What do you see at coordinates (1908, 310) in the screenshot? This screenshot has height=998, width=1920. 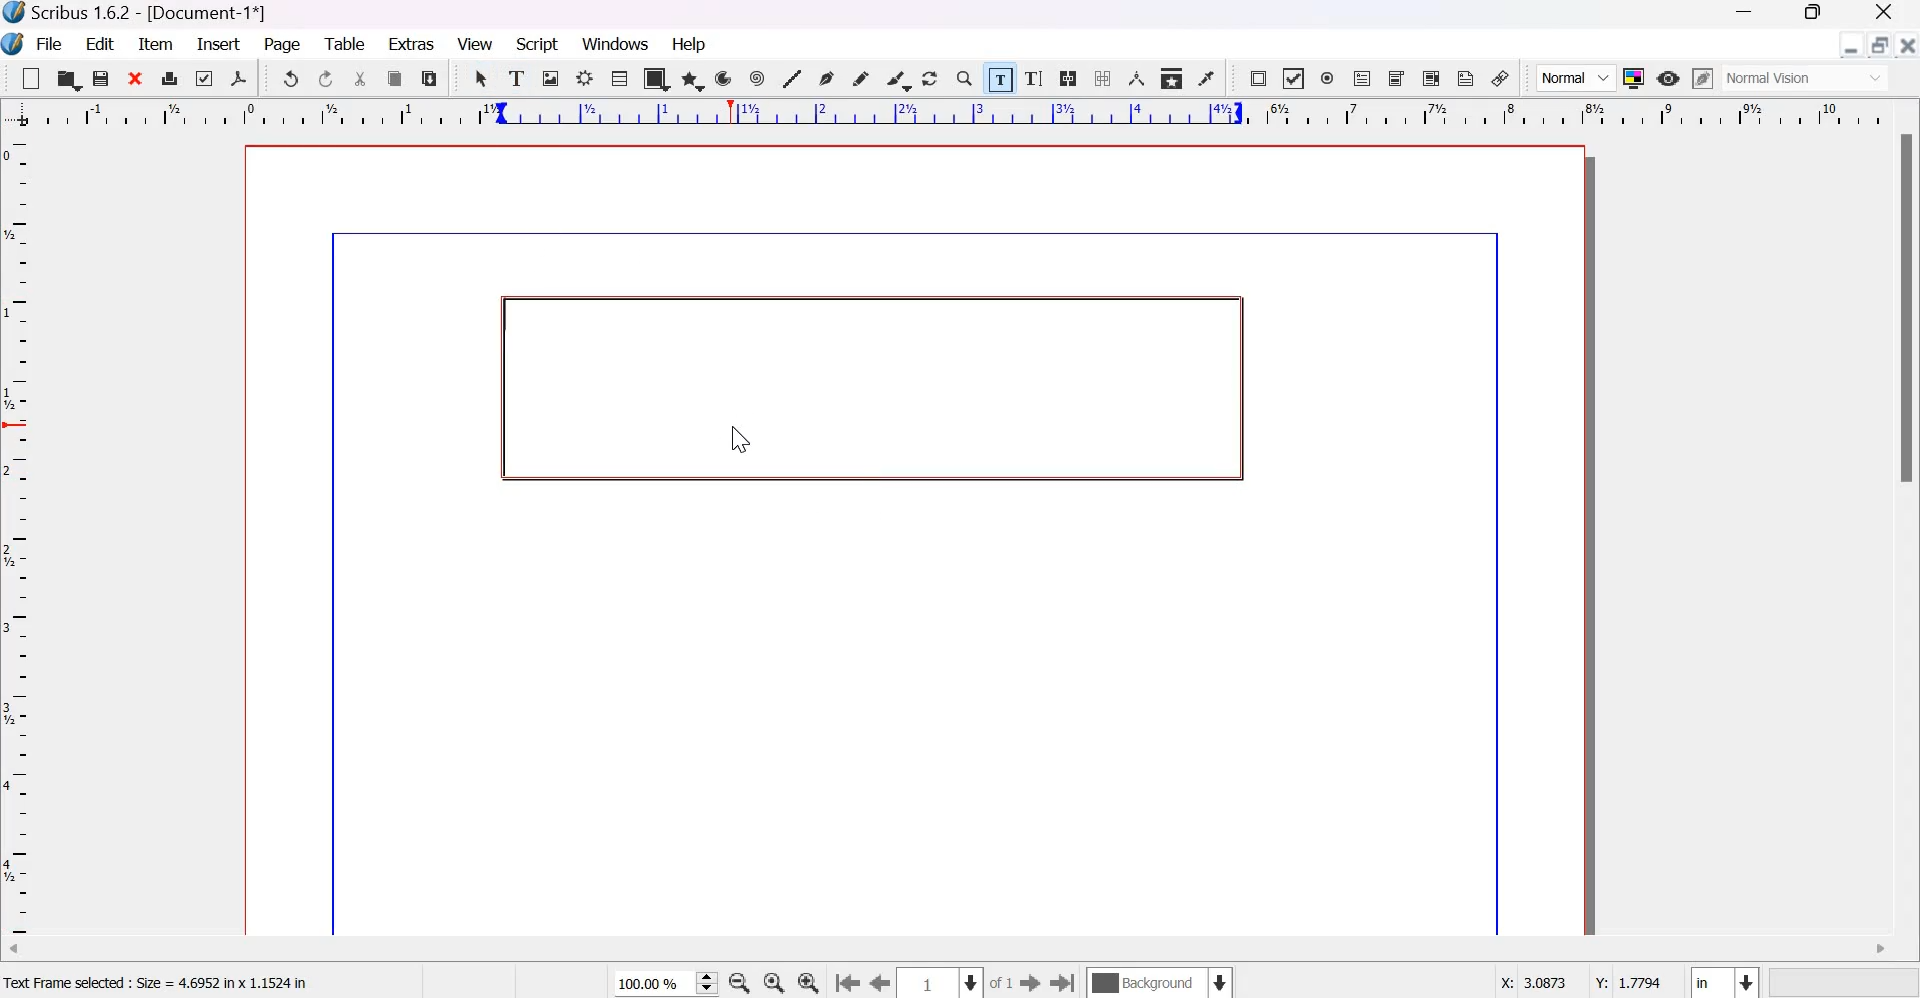 I see `Scrollbar` at bounding box center [1908, 310].